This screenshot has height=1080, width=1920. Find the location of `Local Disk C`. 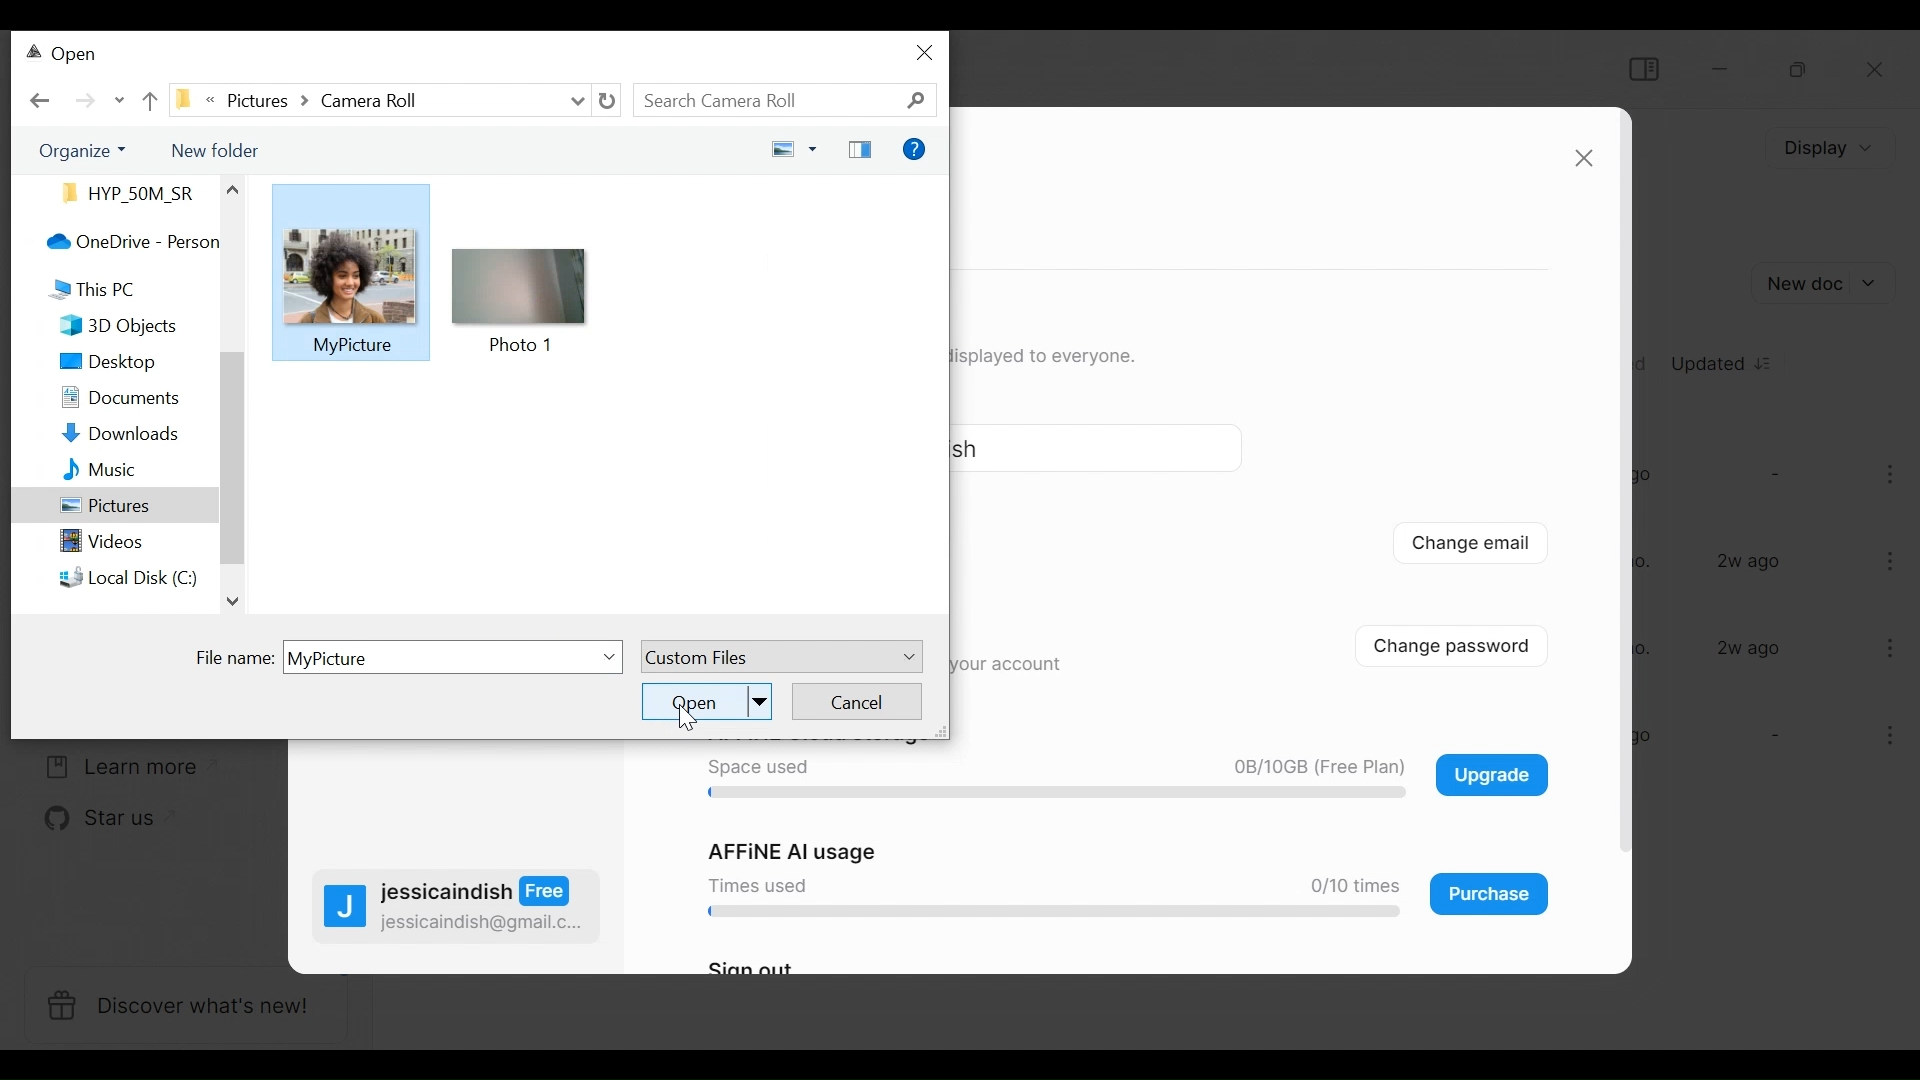

Local Disk C is located at coordinates (112, 577).